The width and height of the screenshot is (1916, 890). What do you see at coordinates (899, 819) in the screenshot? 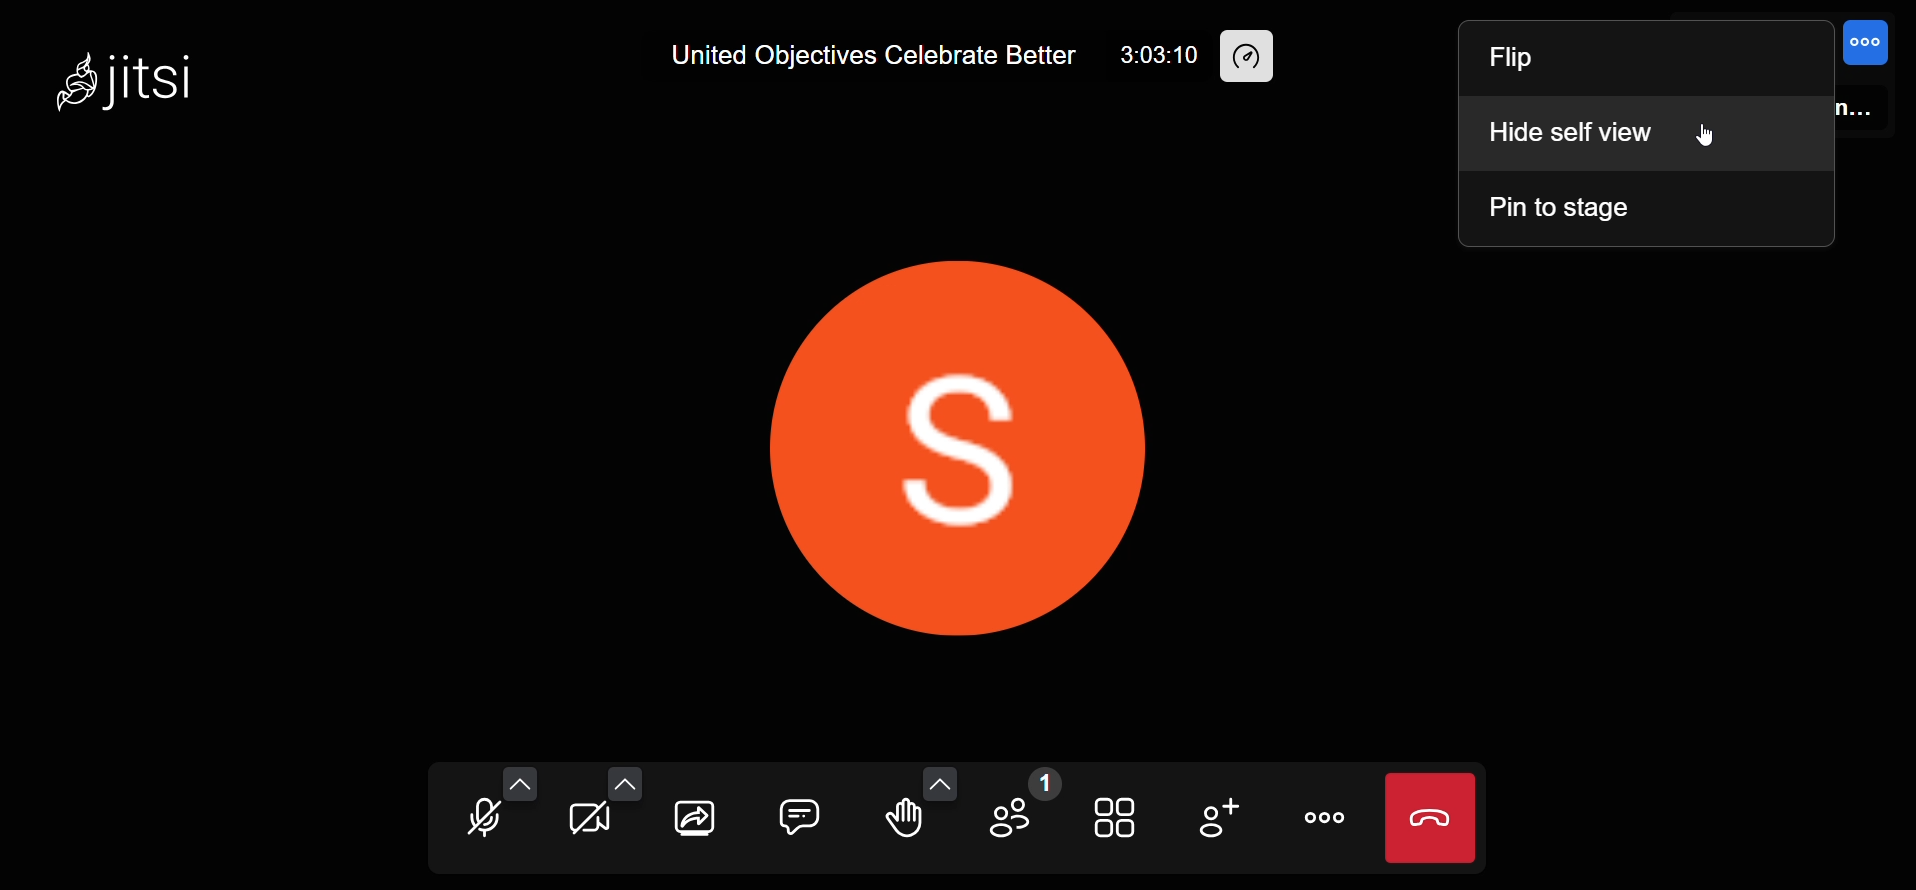
I see `raise hand` at bounding box center [899, 819].